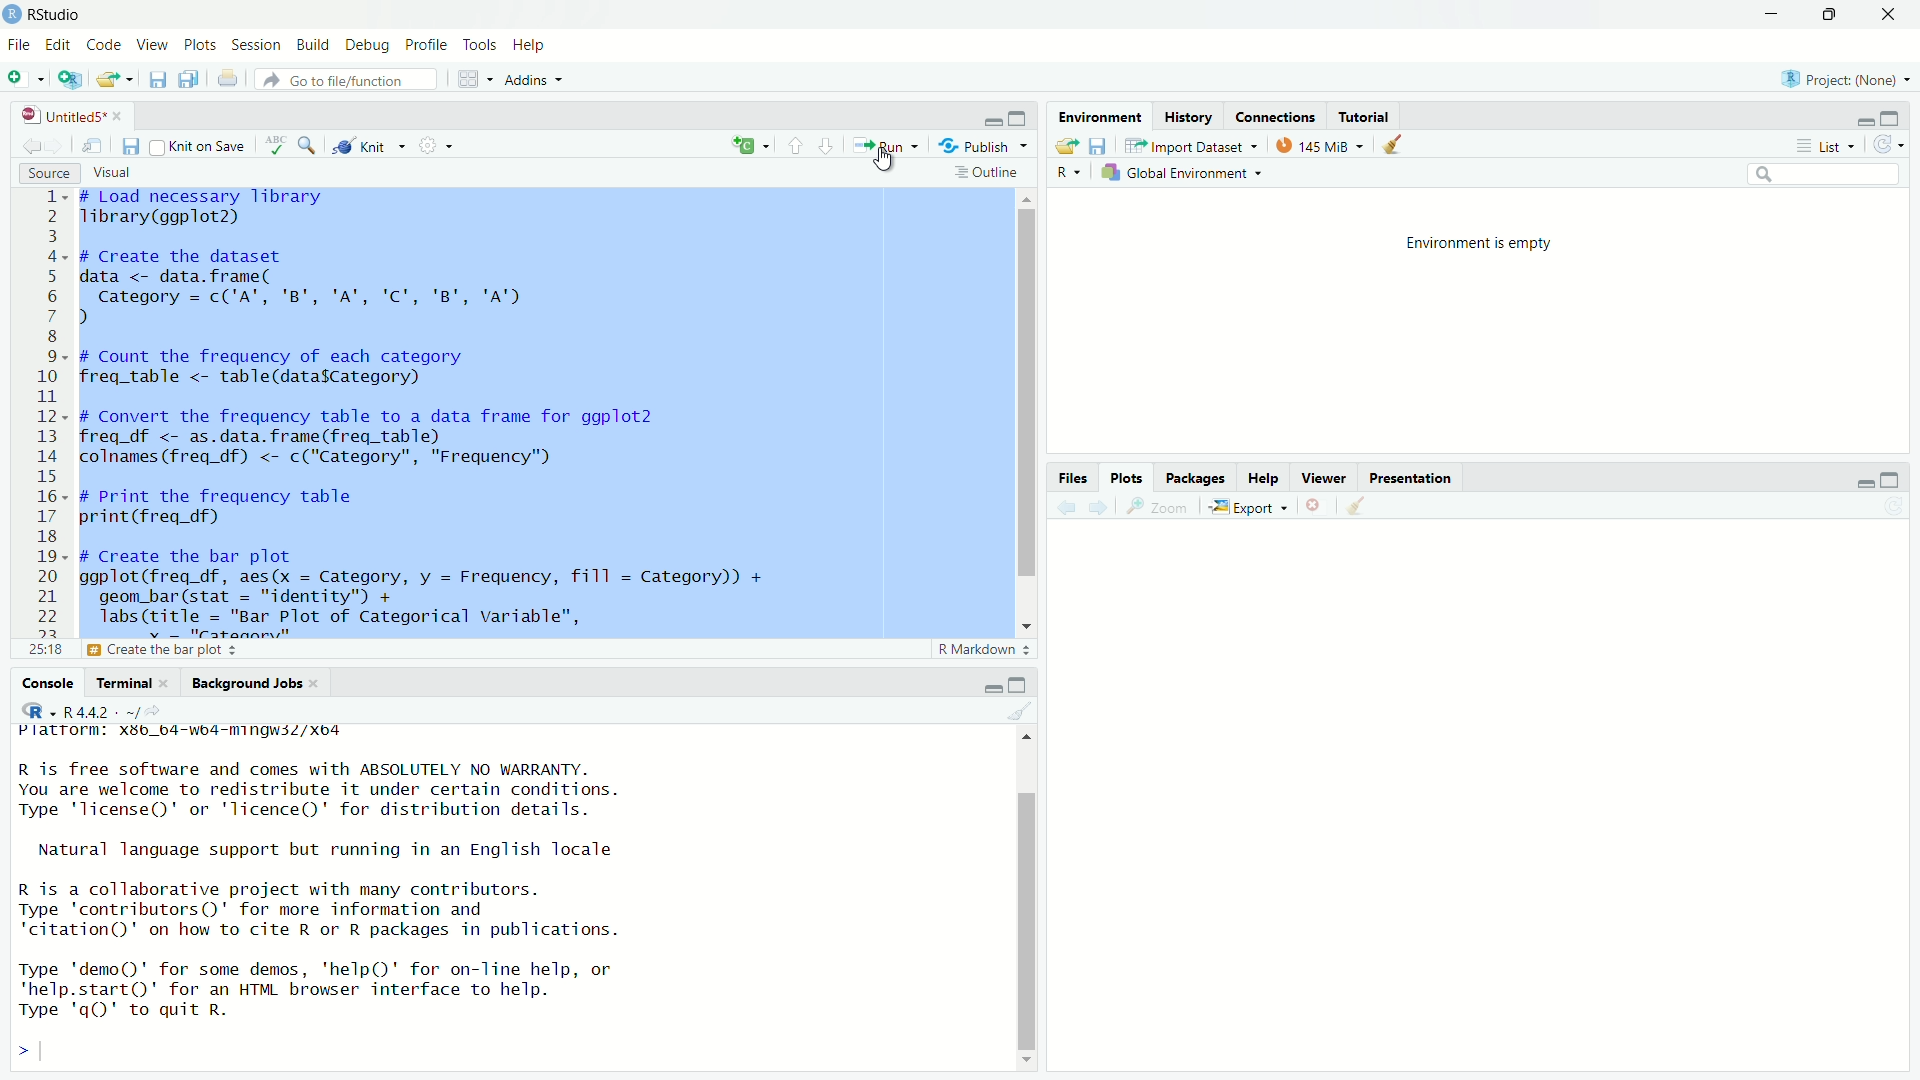 Image resolution: width=1920 pixels, height=1080 pixels. Describe the element at coordinates (1325, 480) in the screenshot. I see `viewer` at that location.